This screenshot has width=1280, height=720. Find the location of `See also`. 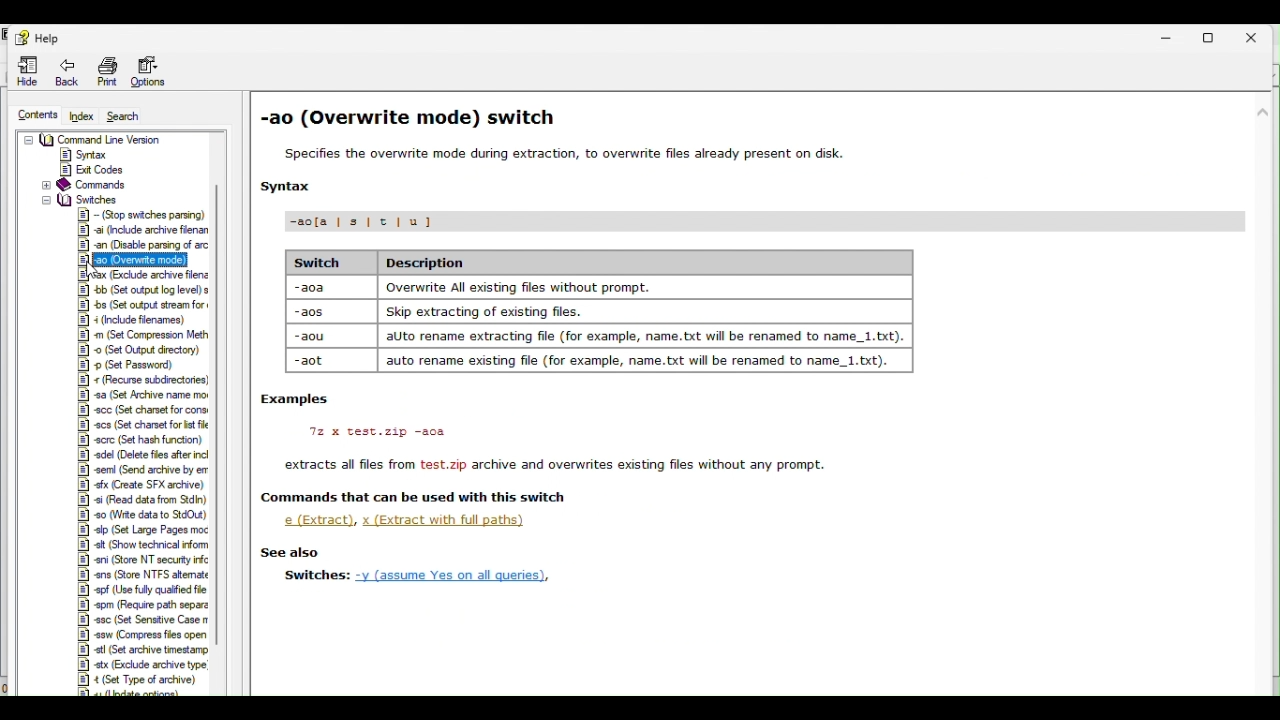

See also is located at coordinates (285, 552).